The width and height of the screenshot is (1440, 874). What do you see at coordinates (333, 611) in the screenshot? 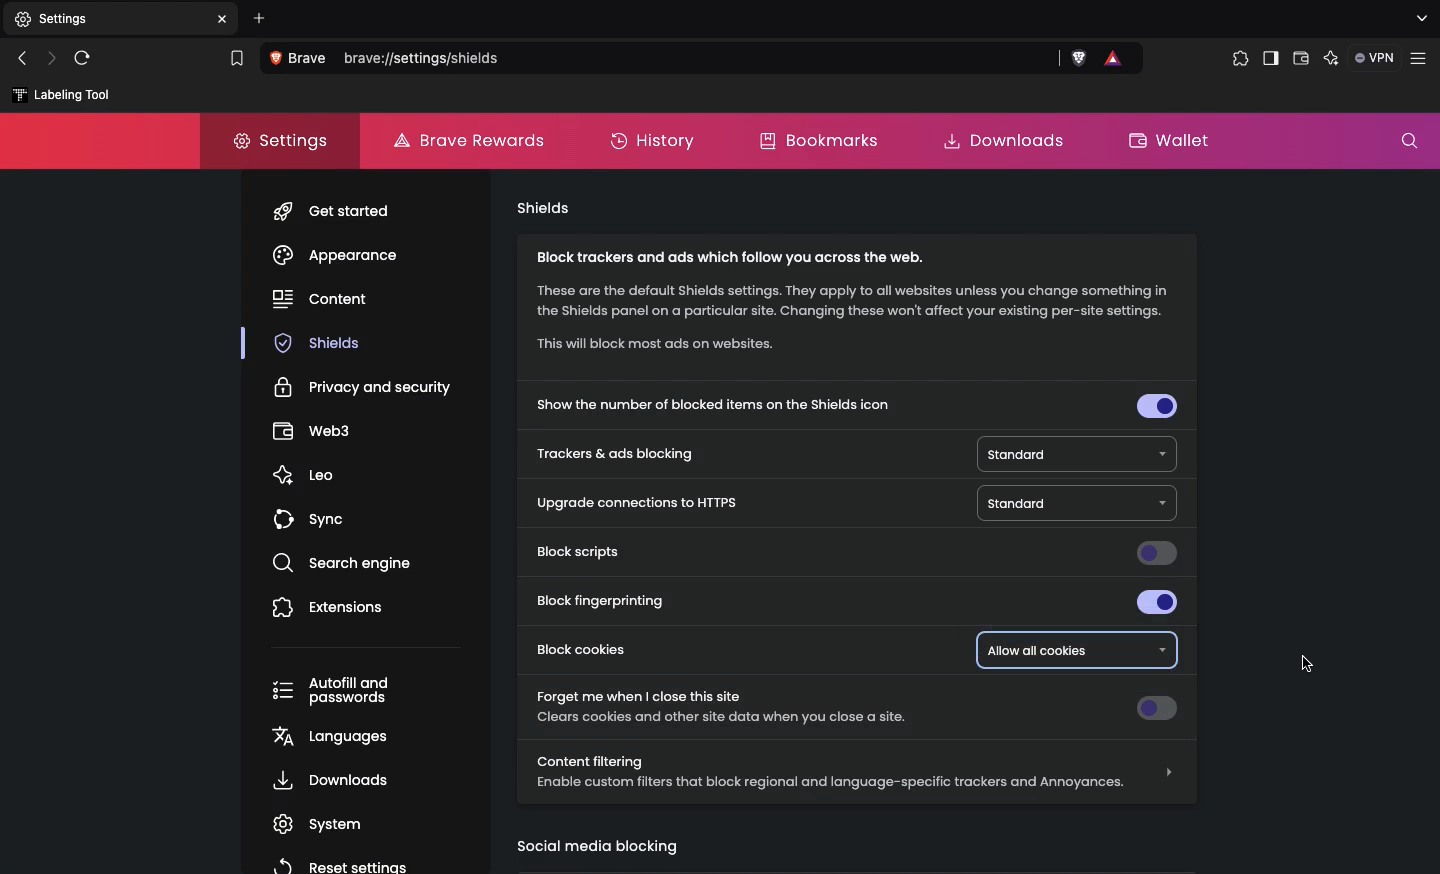
I see `Extensions` at bounding box center [333, 611].